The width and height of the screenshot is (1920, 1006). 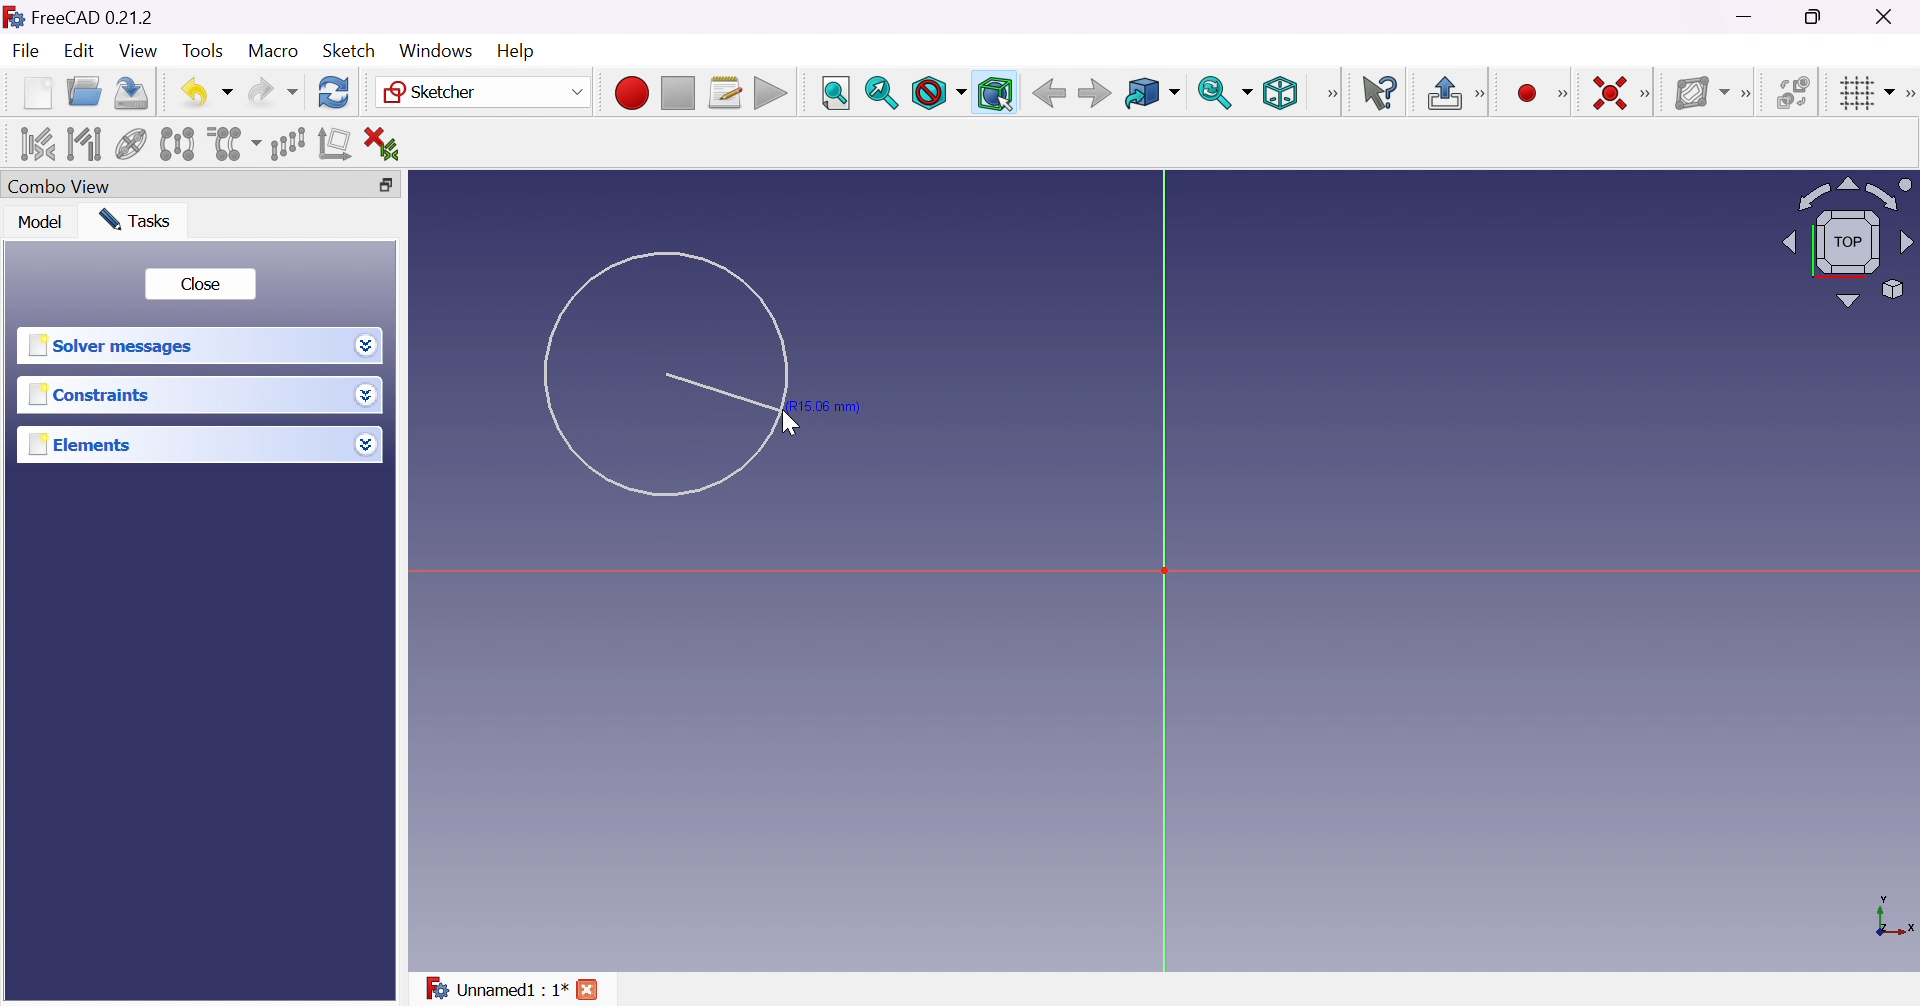 What do you see at coordinates (832, 406) in the screenshot?
I see `(R15.06 mm)` at bounding box center [832, 406].